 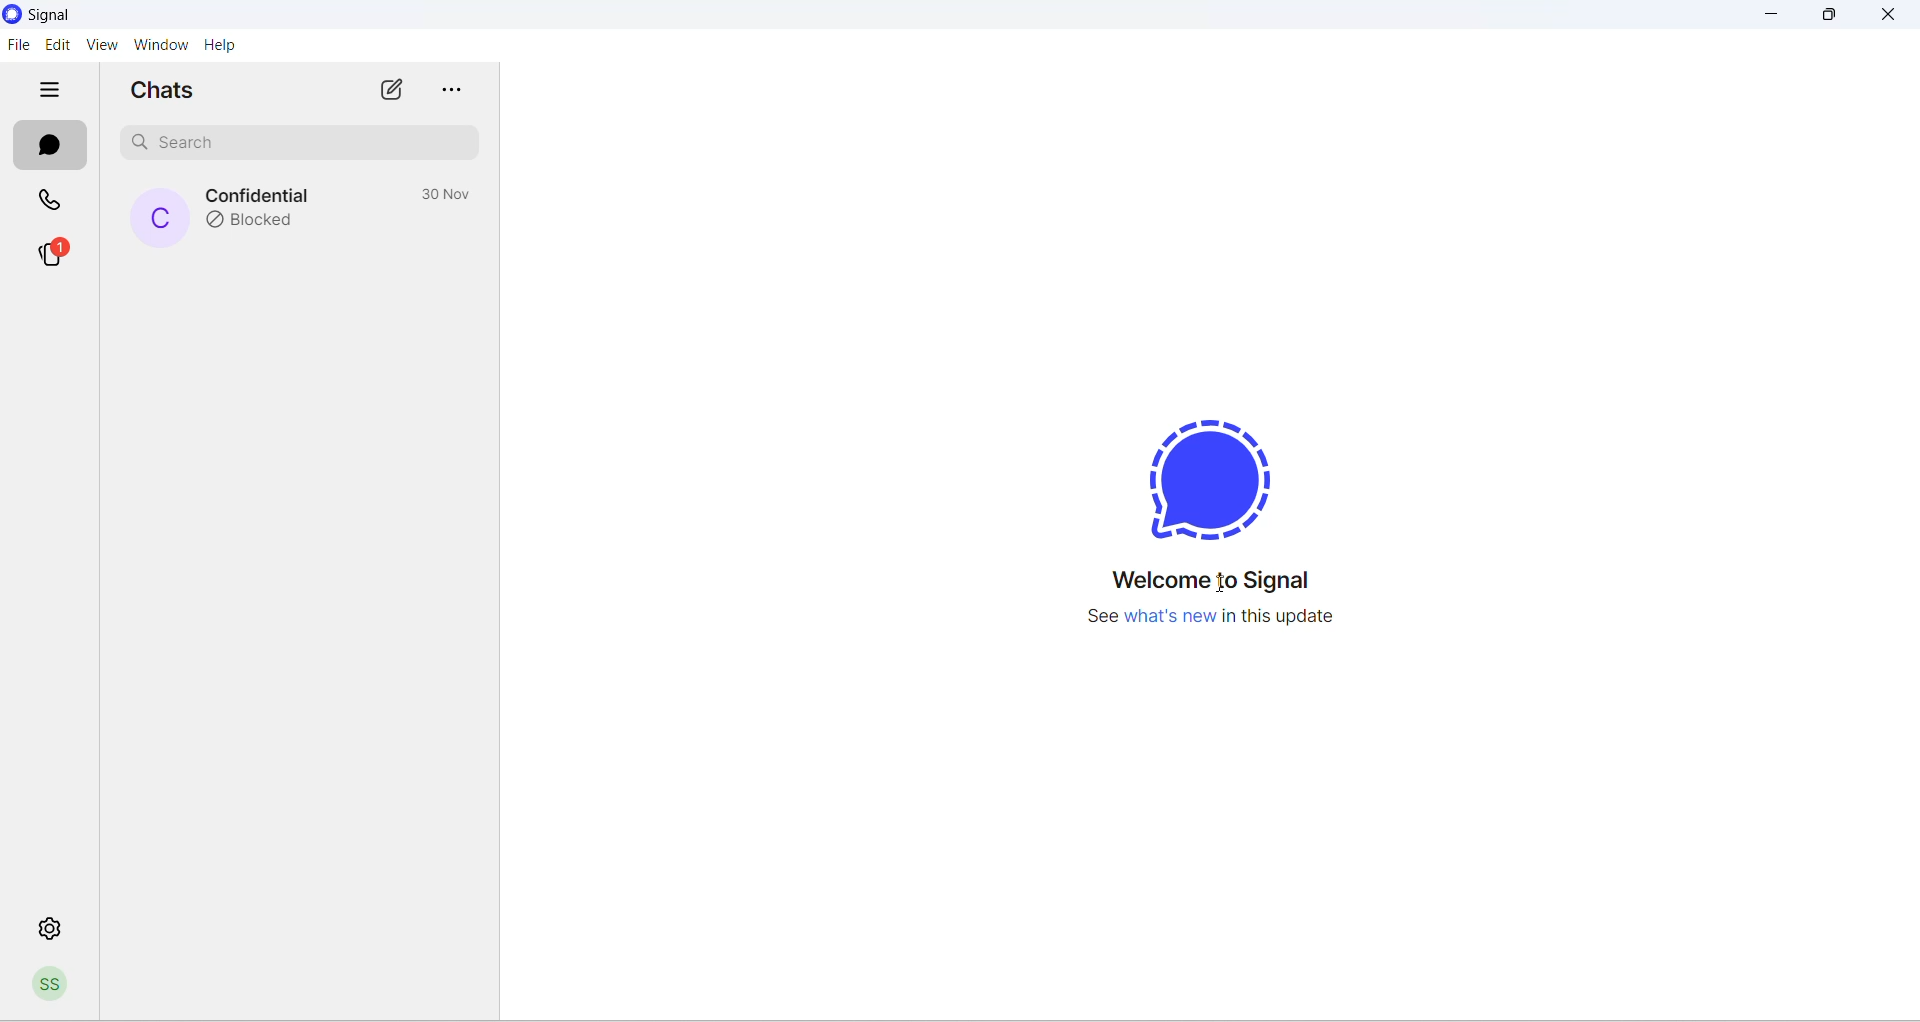 What do you see at coordinates (46, 88) in the screenshot?
I see `hide tabs` at bounding box center [46, 88].